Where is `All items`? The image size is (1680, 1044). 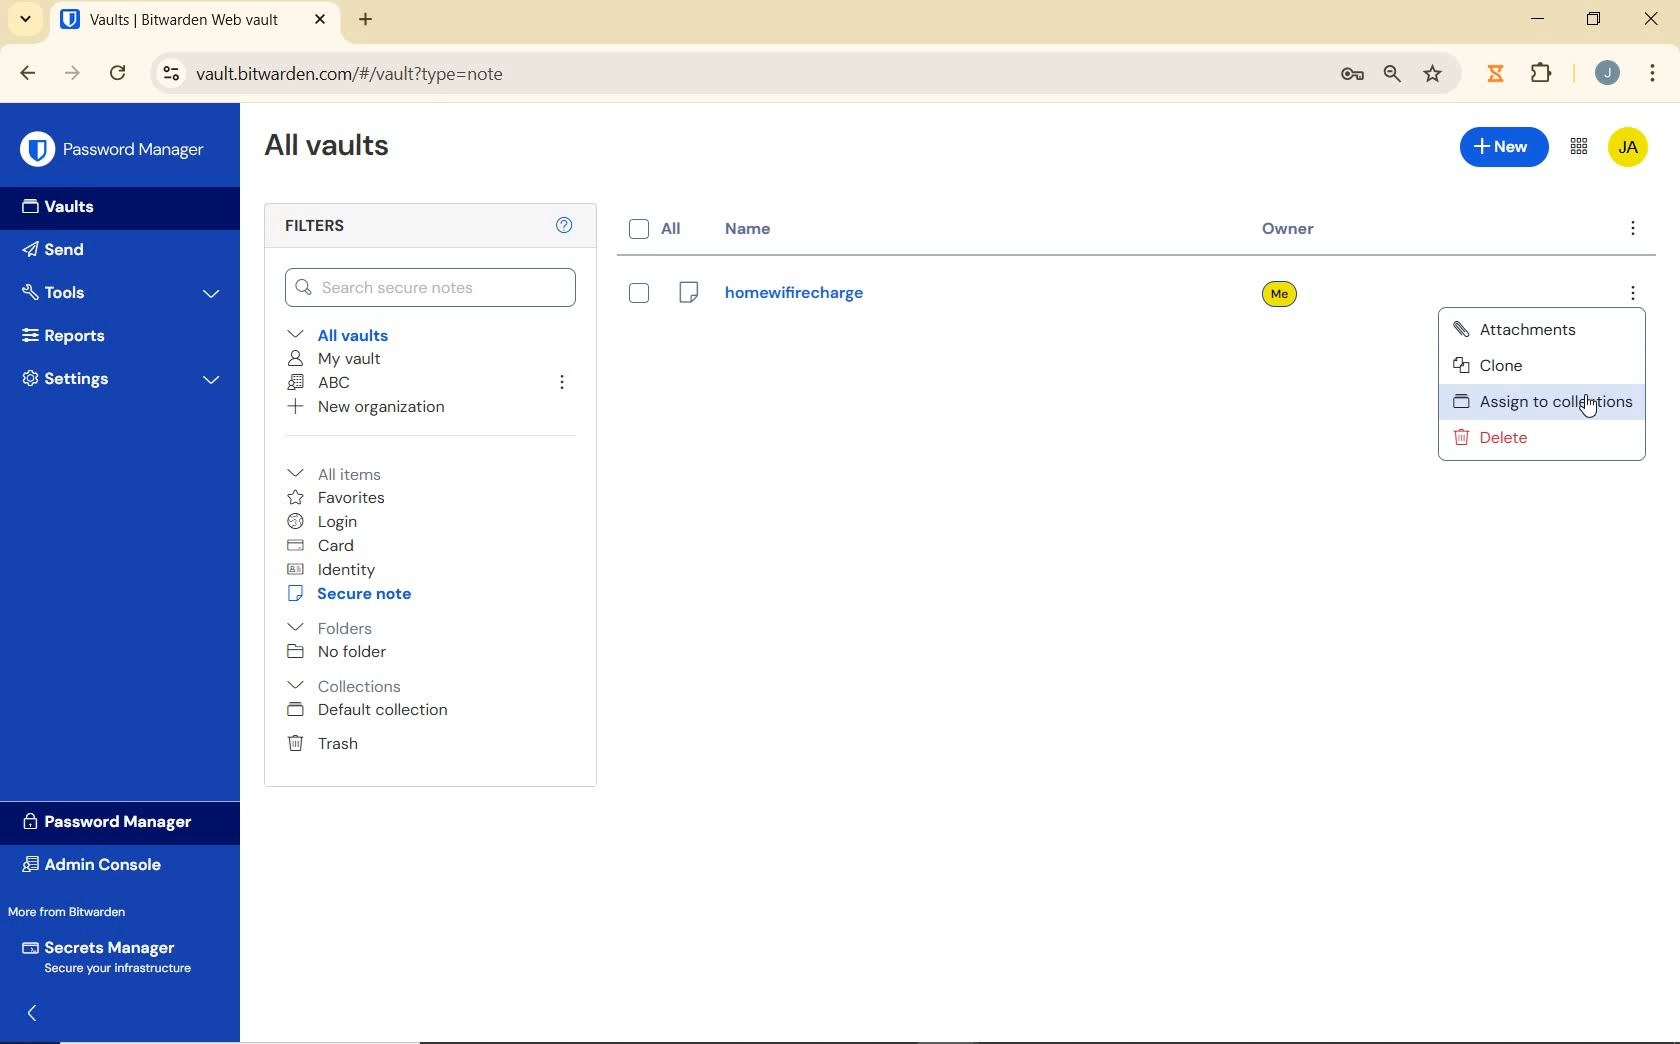 All items is located at coordinates (349, 471).